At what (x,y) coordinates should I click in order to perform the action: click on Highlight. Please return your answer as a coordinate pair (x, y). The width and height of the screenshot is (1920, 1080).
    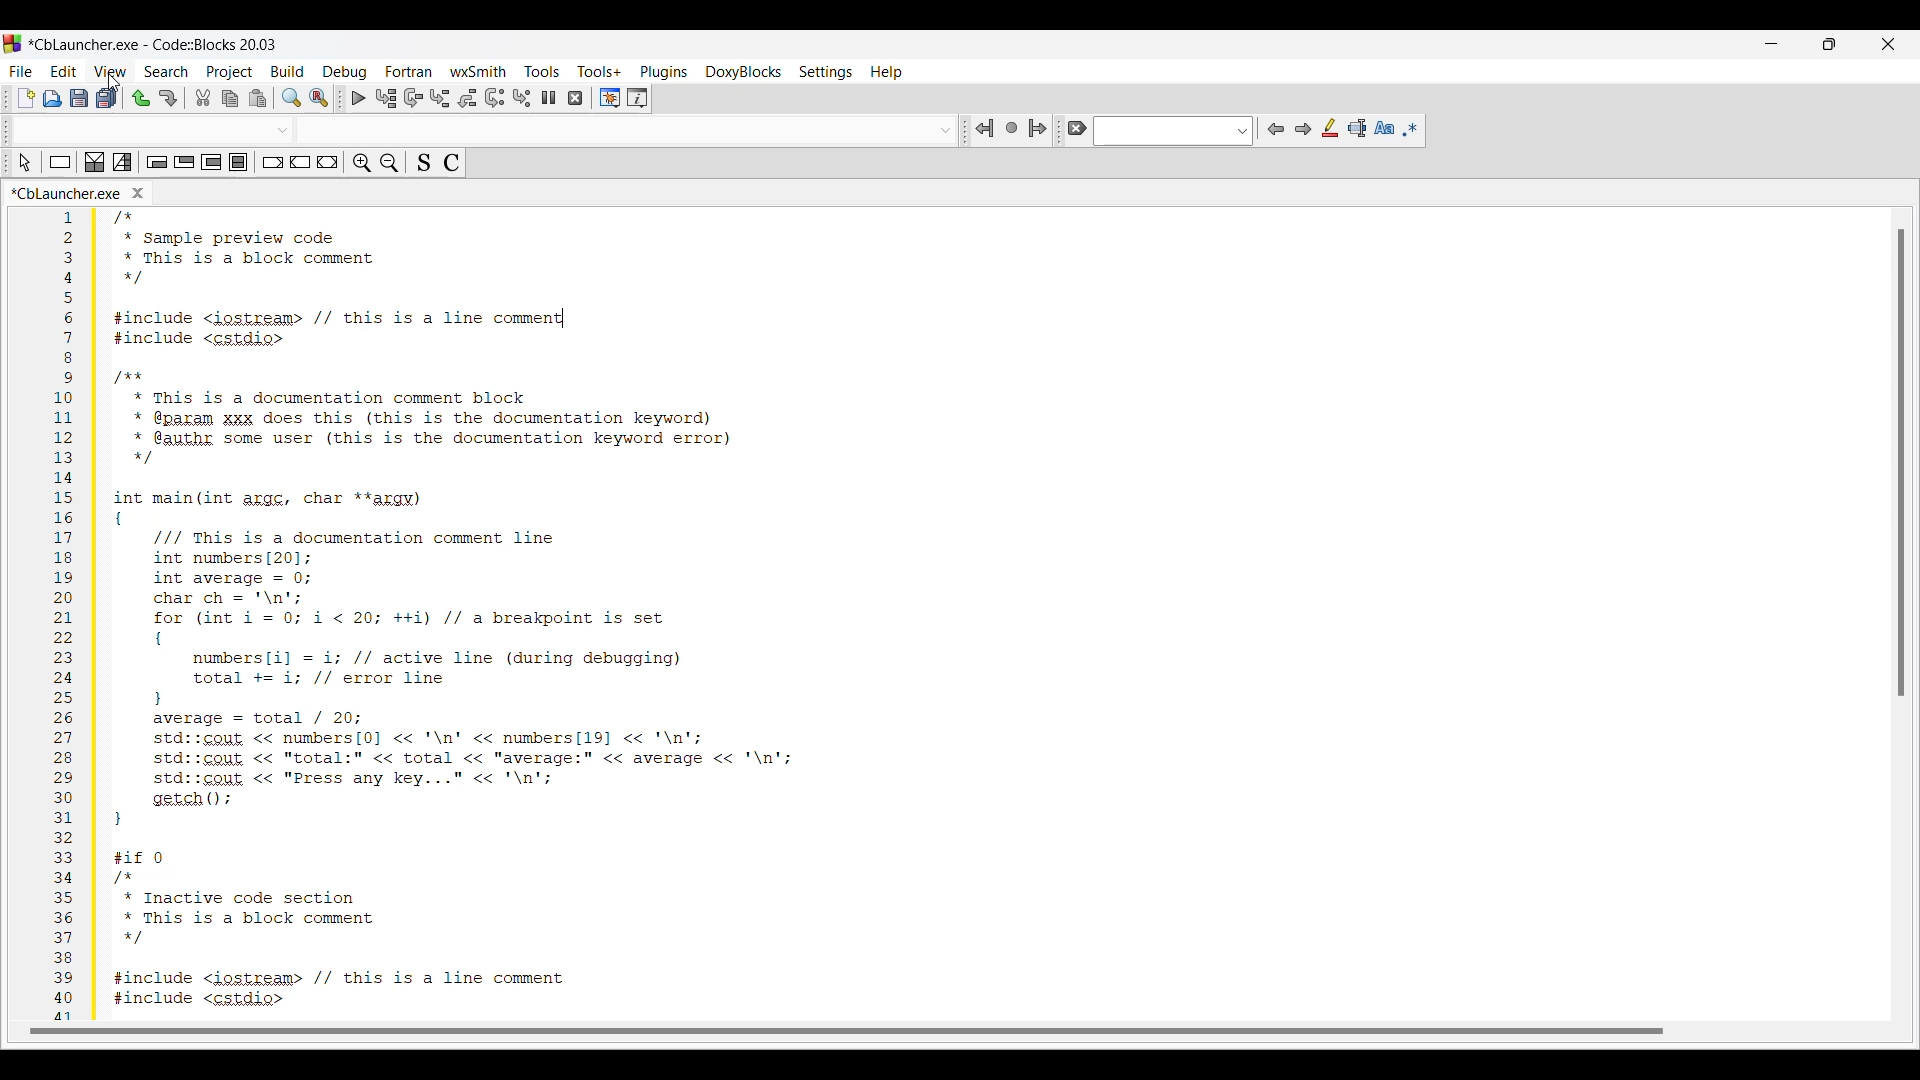
    Looking at the image, I should click on (1329, 128).